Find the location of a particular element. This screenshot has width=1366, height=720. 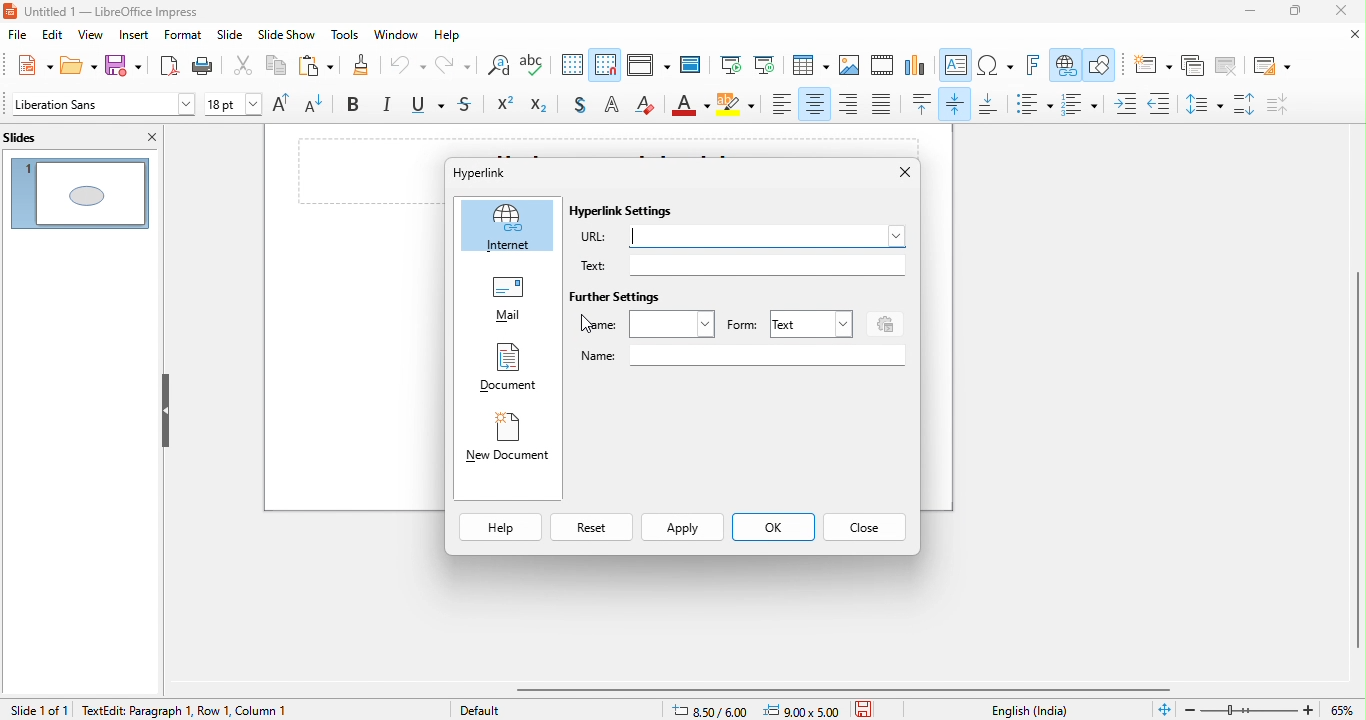

close is located at coordinates (865, 527).